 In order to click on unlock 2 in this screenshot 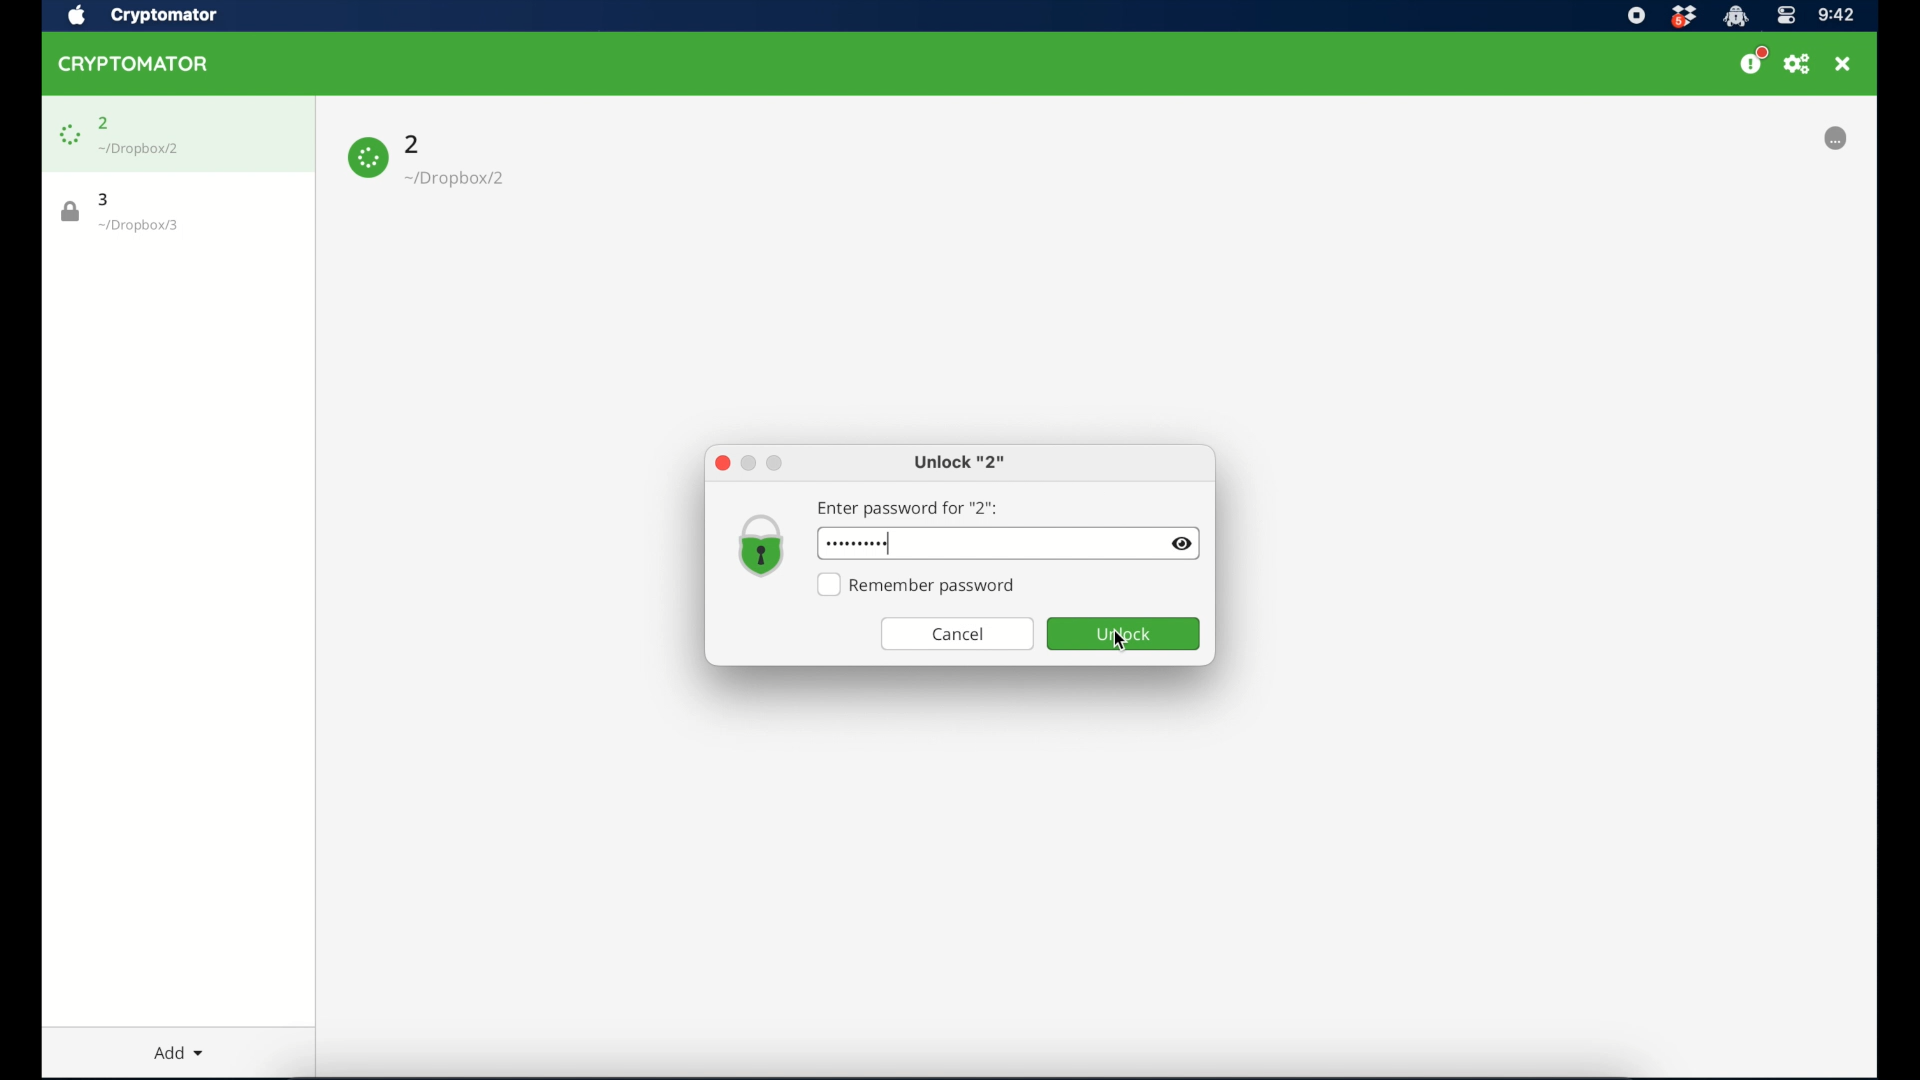, I will do `click(960, 464)`.